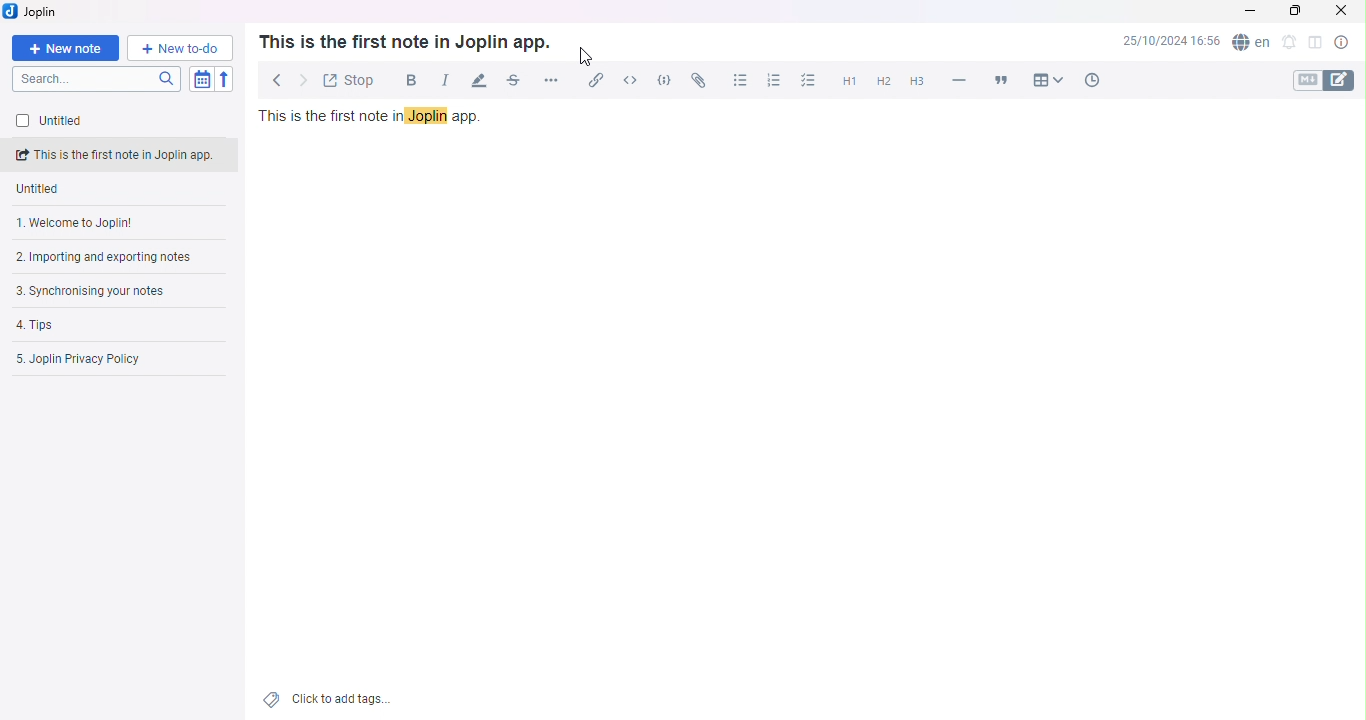  What do you see at coordinates (1088, 79) in the screenshot?
I see `Insert time` at bounding box center [1088, 79].